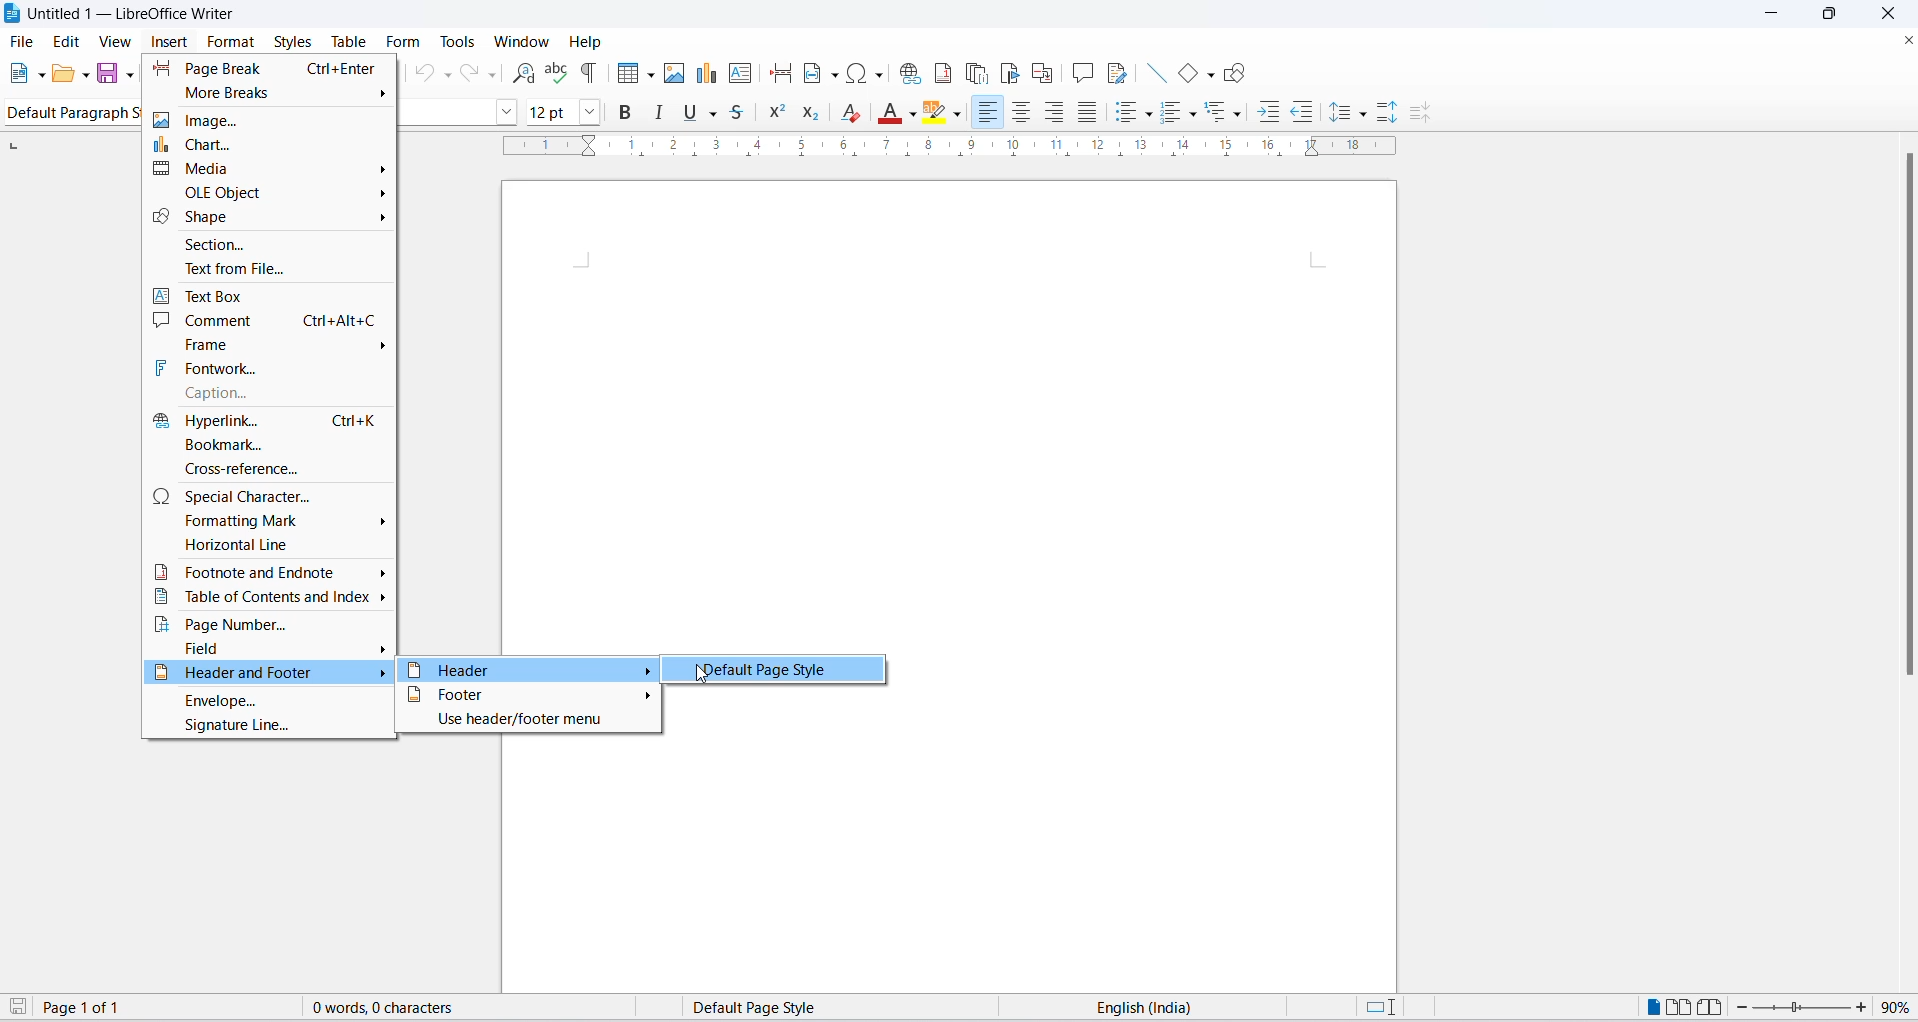 The image size is (1918, 1022). I want to click on increase paragraph spacing, so click(1386, 111).